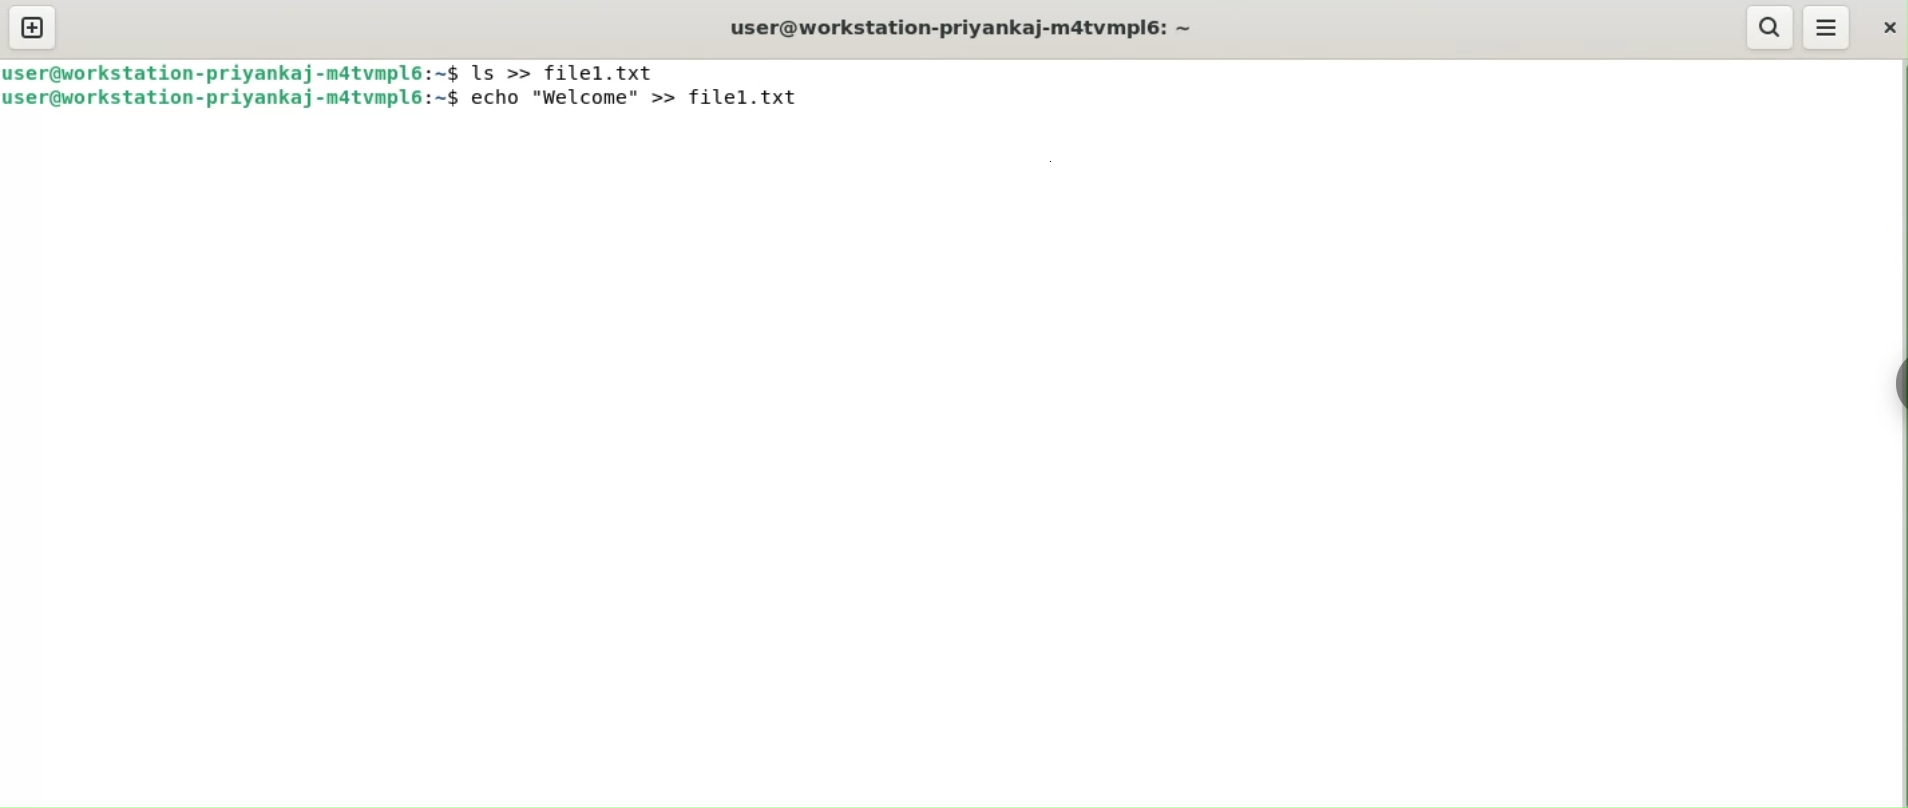  What do you see at coordinates (1768, 27) in the screenshot?
I see `search` at bounding box center [1768, 27].